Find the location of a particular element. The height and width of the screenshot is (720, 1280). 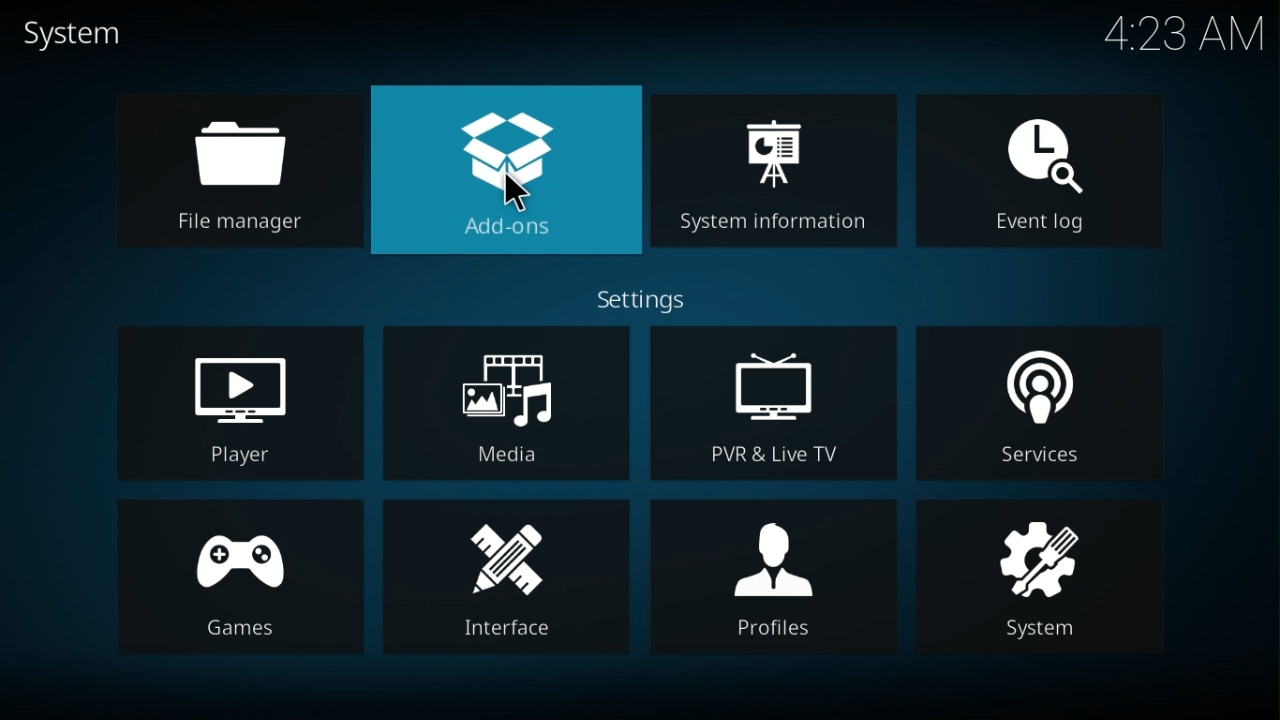

Player  is located at coordinates (239, 404).